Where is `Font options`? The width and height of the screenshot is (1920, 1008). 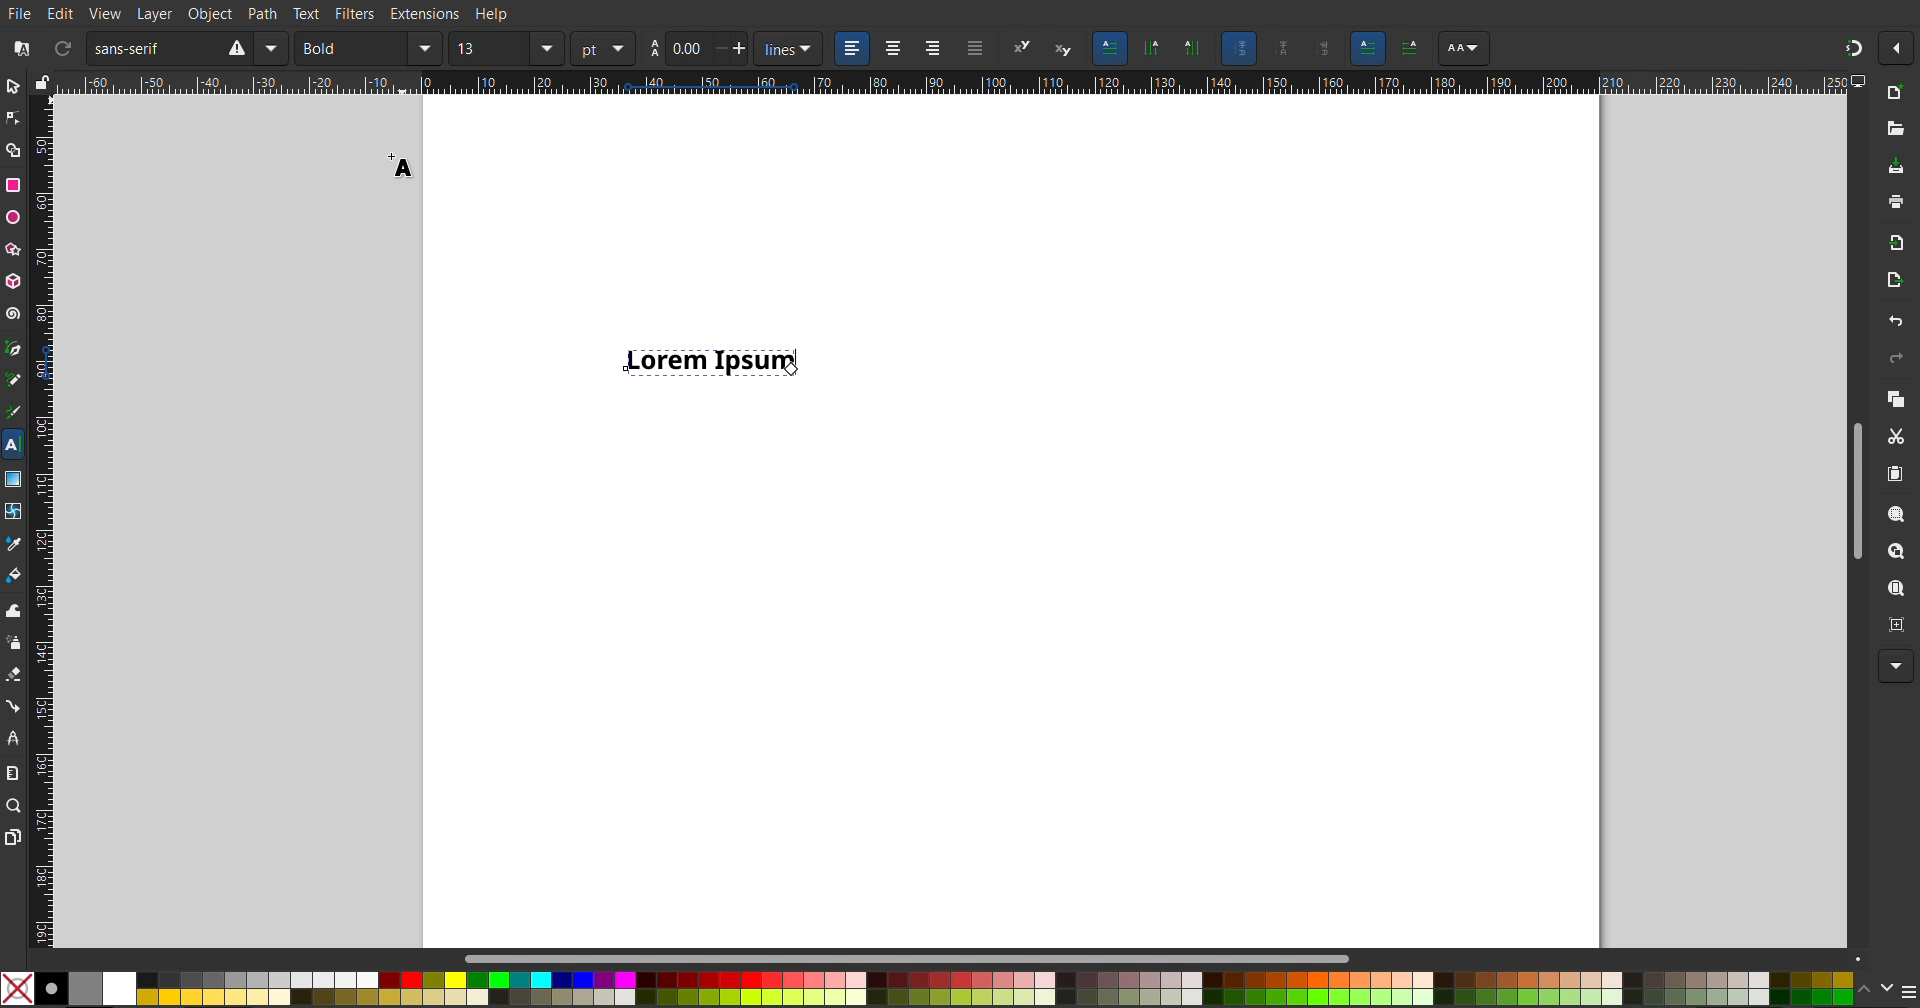
Font options is located at coordinates (1463, 49).